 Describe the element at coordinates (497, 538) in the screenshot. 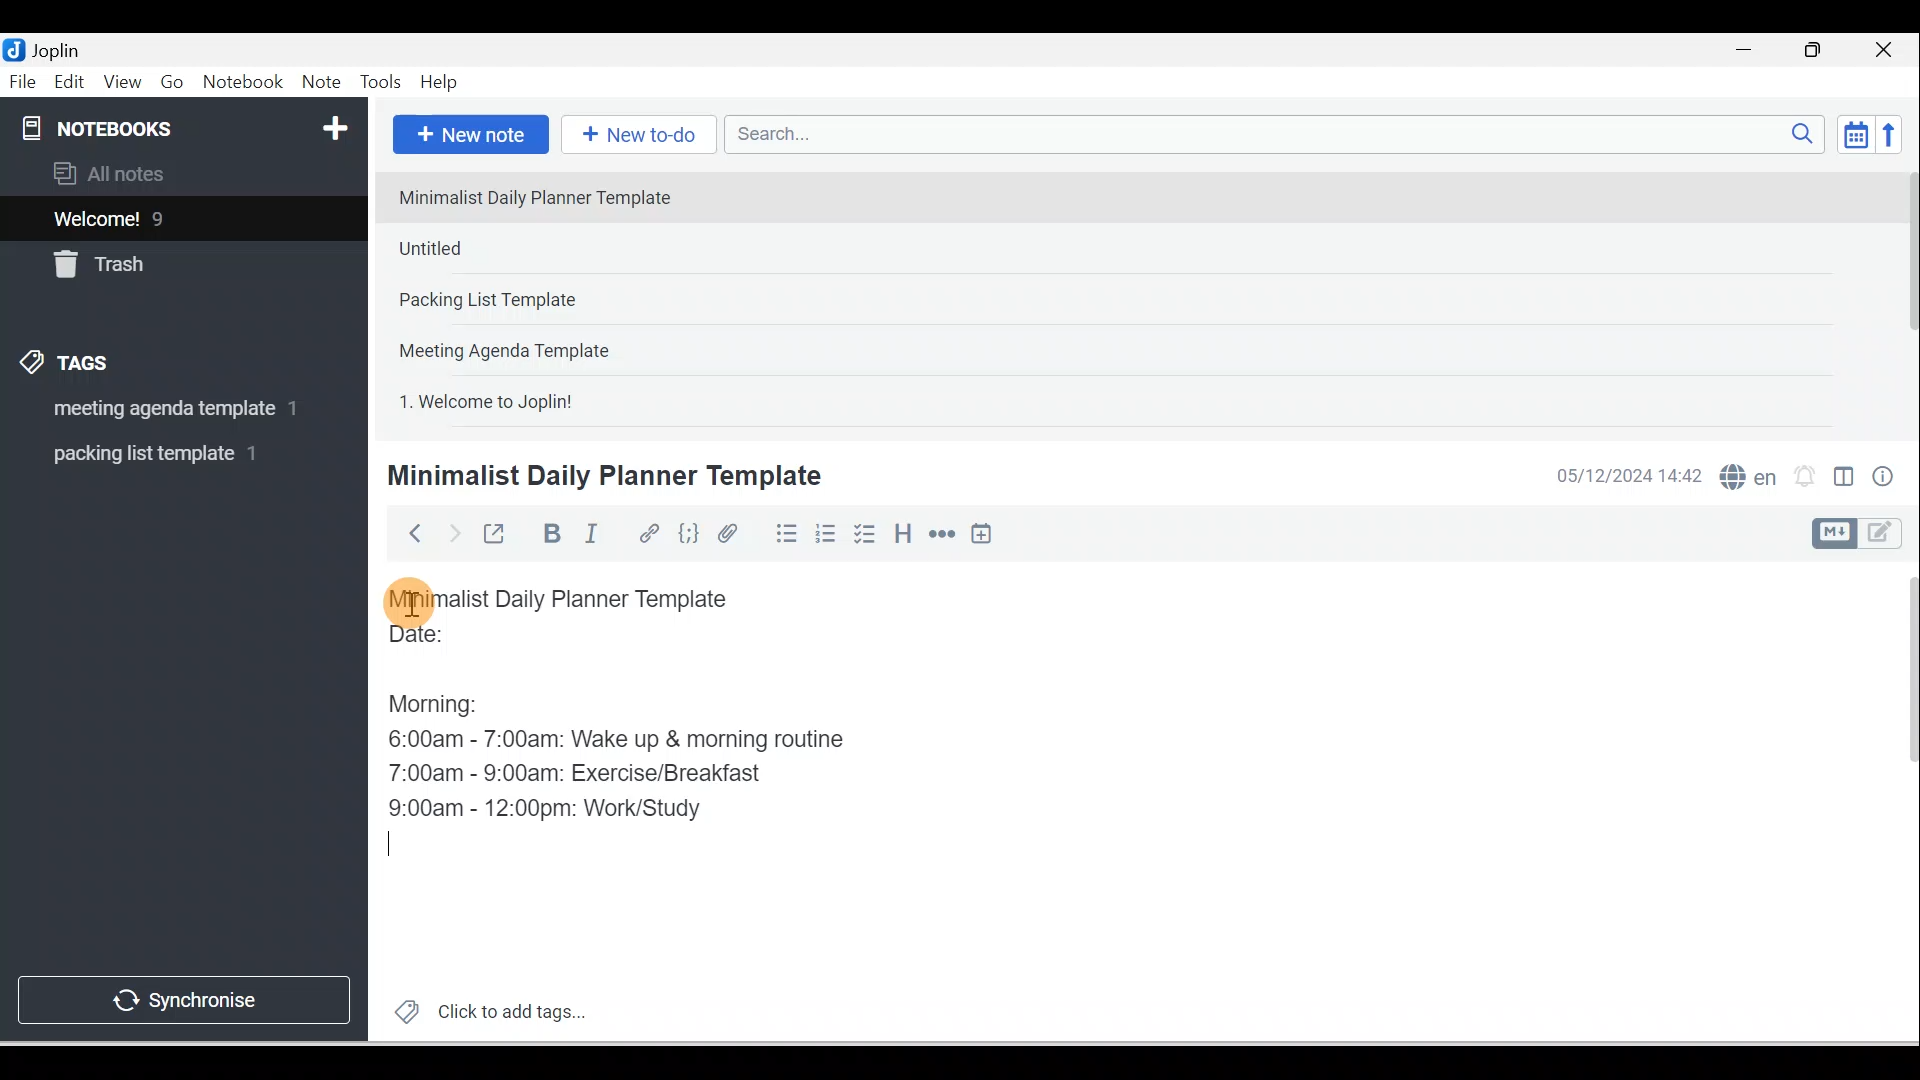

I see `Toggle external editing` at that location.